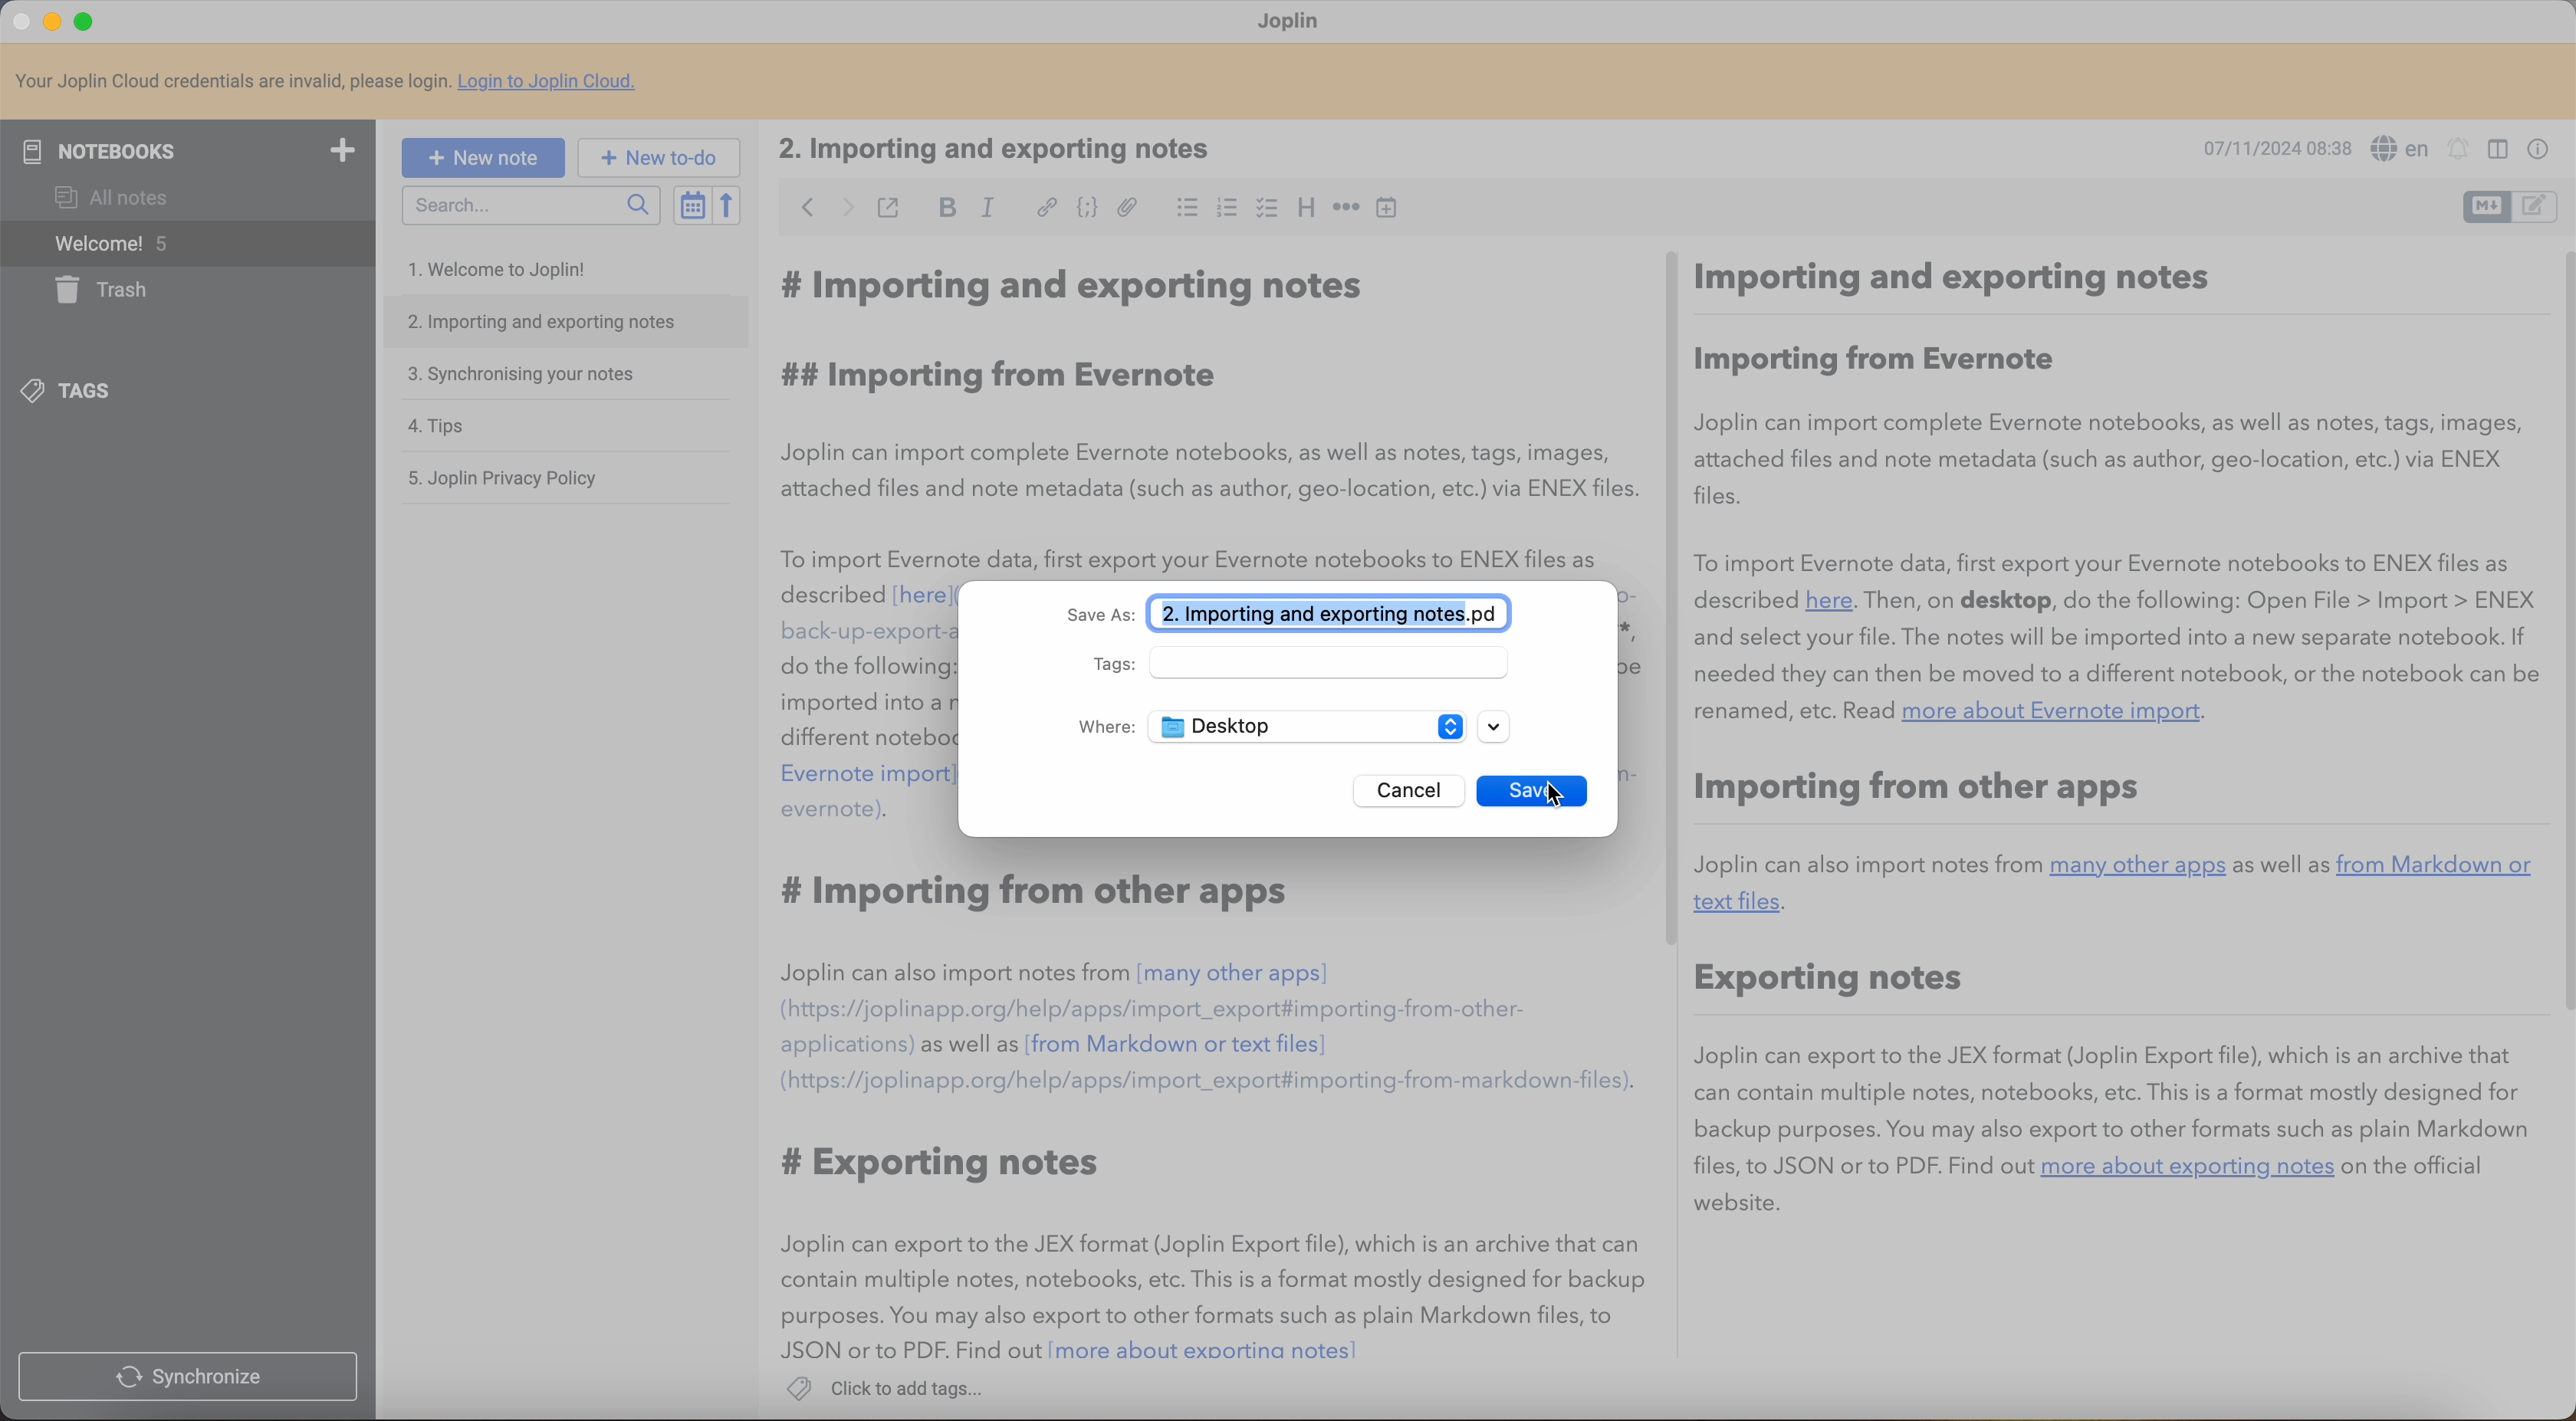 The image size is (2576, 1421). What do you see at coordinates (2536, 206) in the screenshot?
I see `toggle editor layout` at bounding box center [2536, 206].